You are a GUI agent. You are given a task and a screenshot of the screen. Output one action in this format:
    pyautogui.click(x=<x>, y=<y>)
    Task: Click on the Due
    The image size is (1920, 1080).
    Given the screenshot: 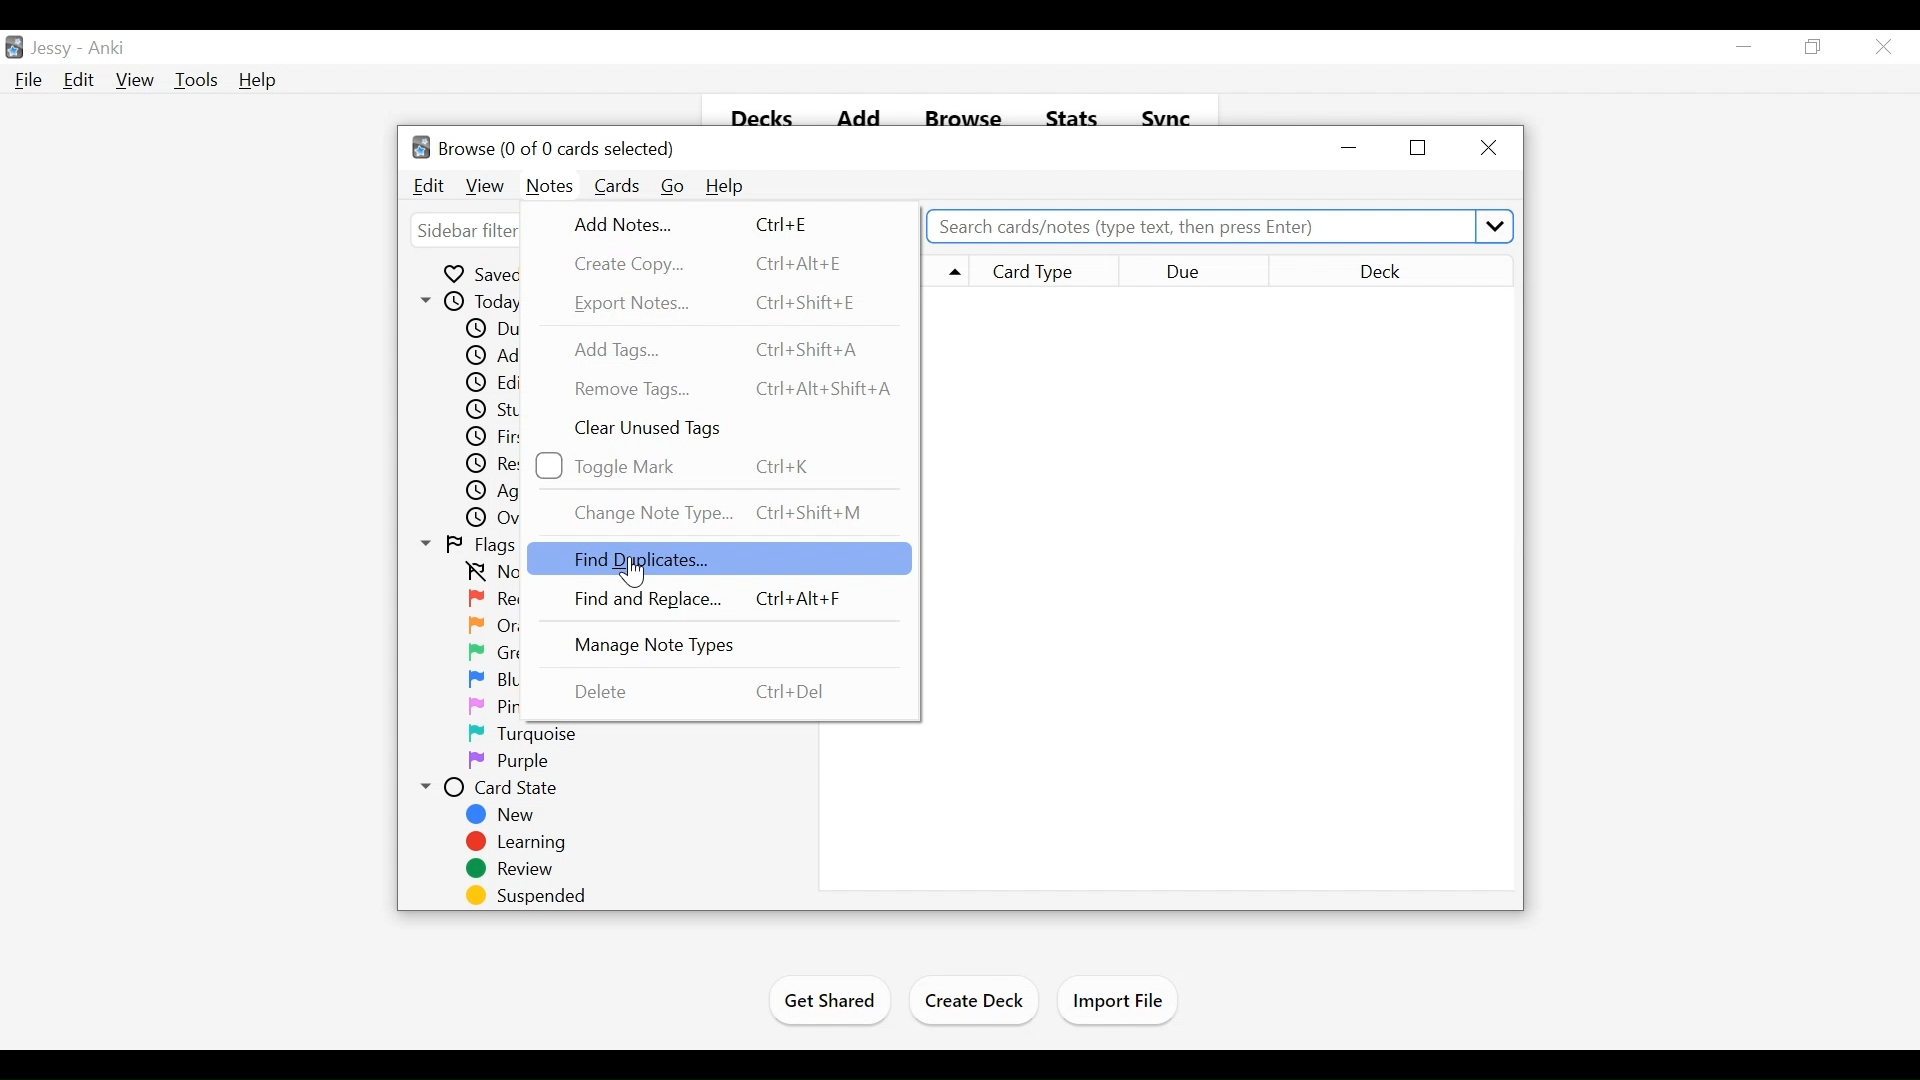 What is the action you would take?
    pyautogui.click(x=496, y=329)
    